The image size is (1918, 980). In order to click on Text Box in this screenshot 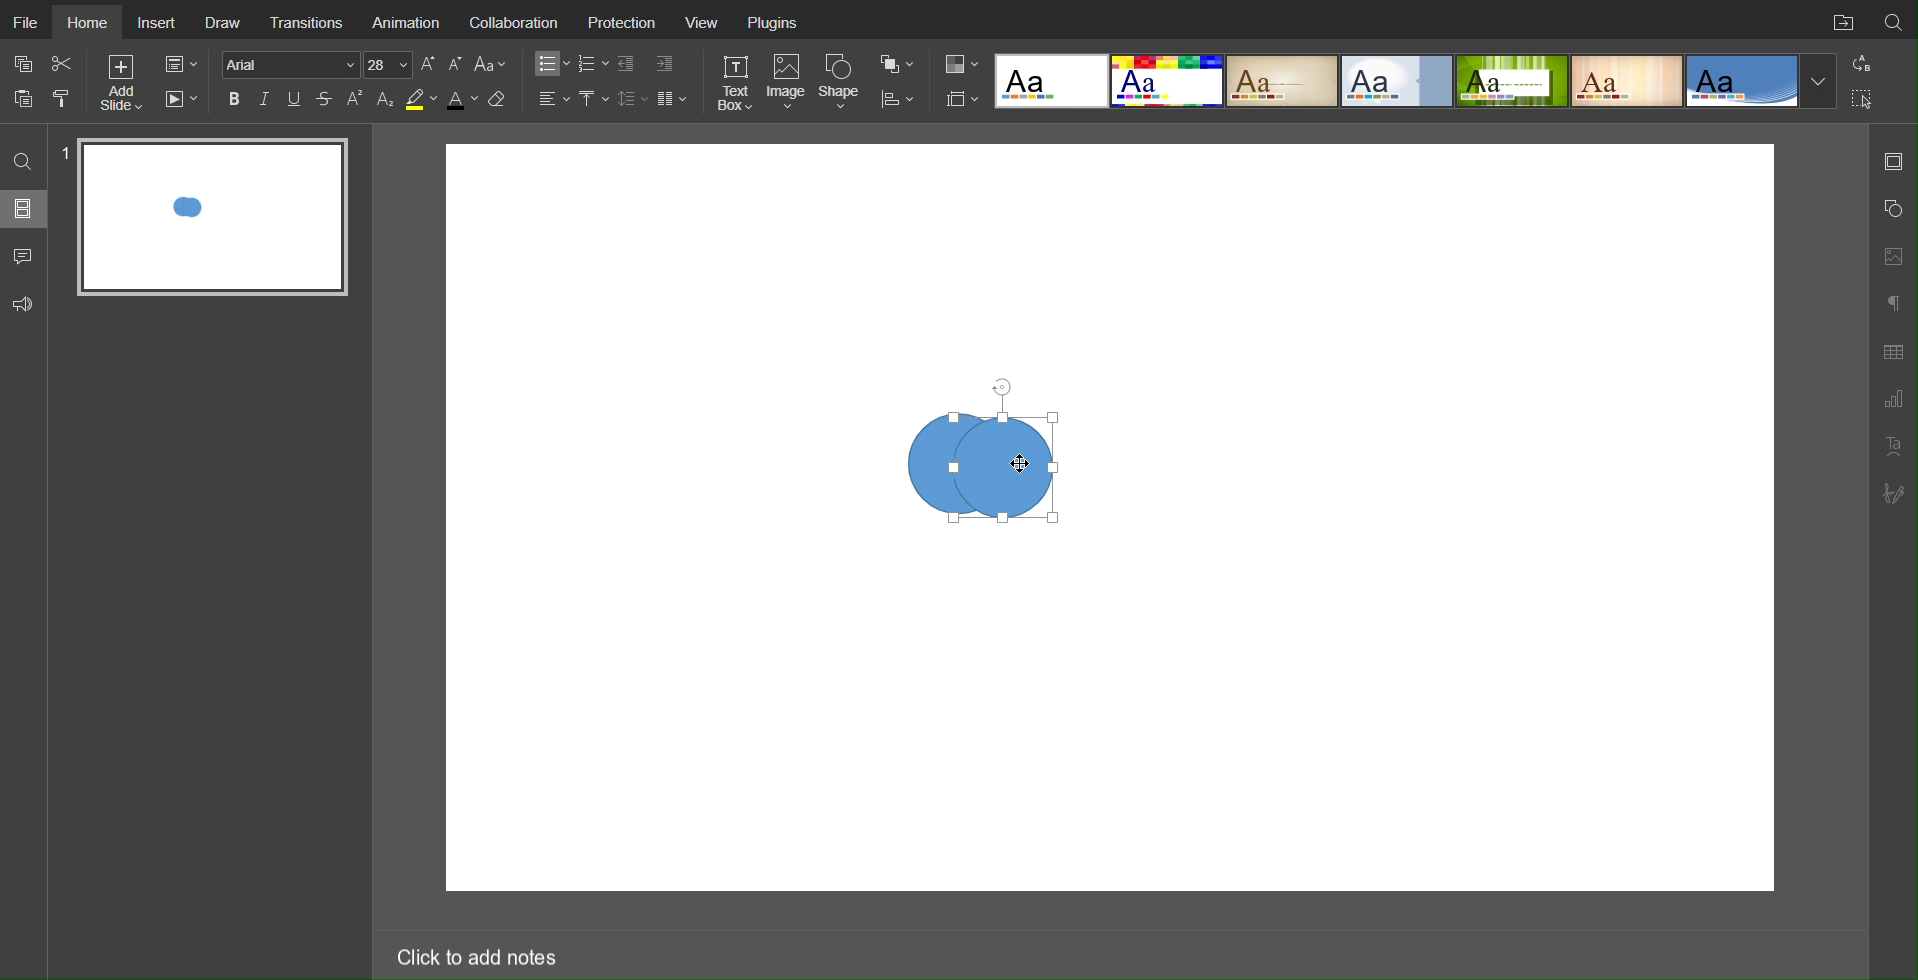, I will do `click(734, 82)`.